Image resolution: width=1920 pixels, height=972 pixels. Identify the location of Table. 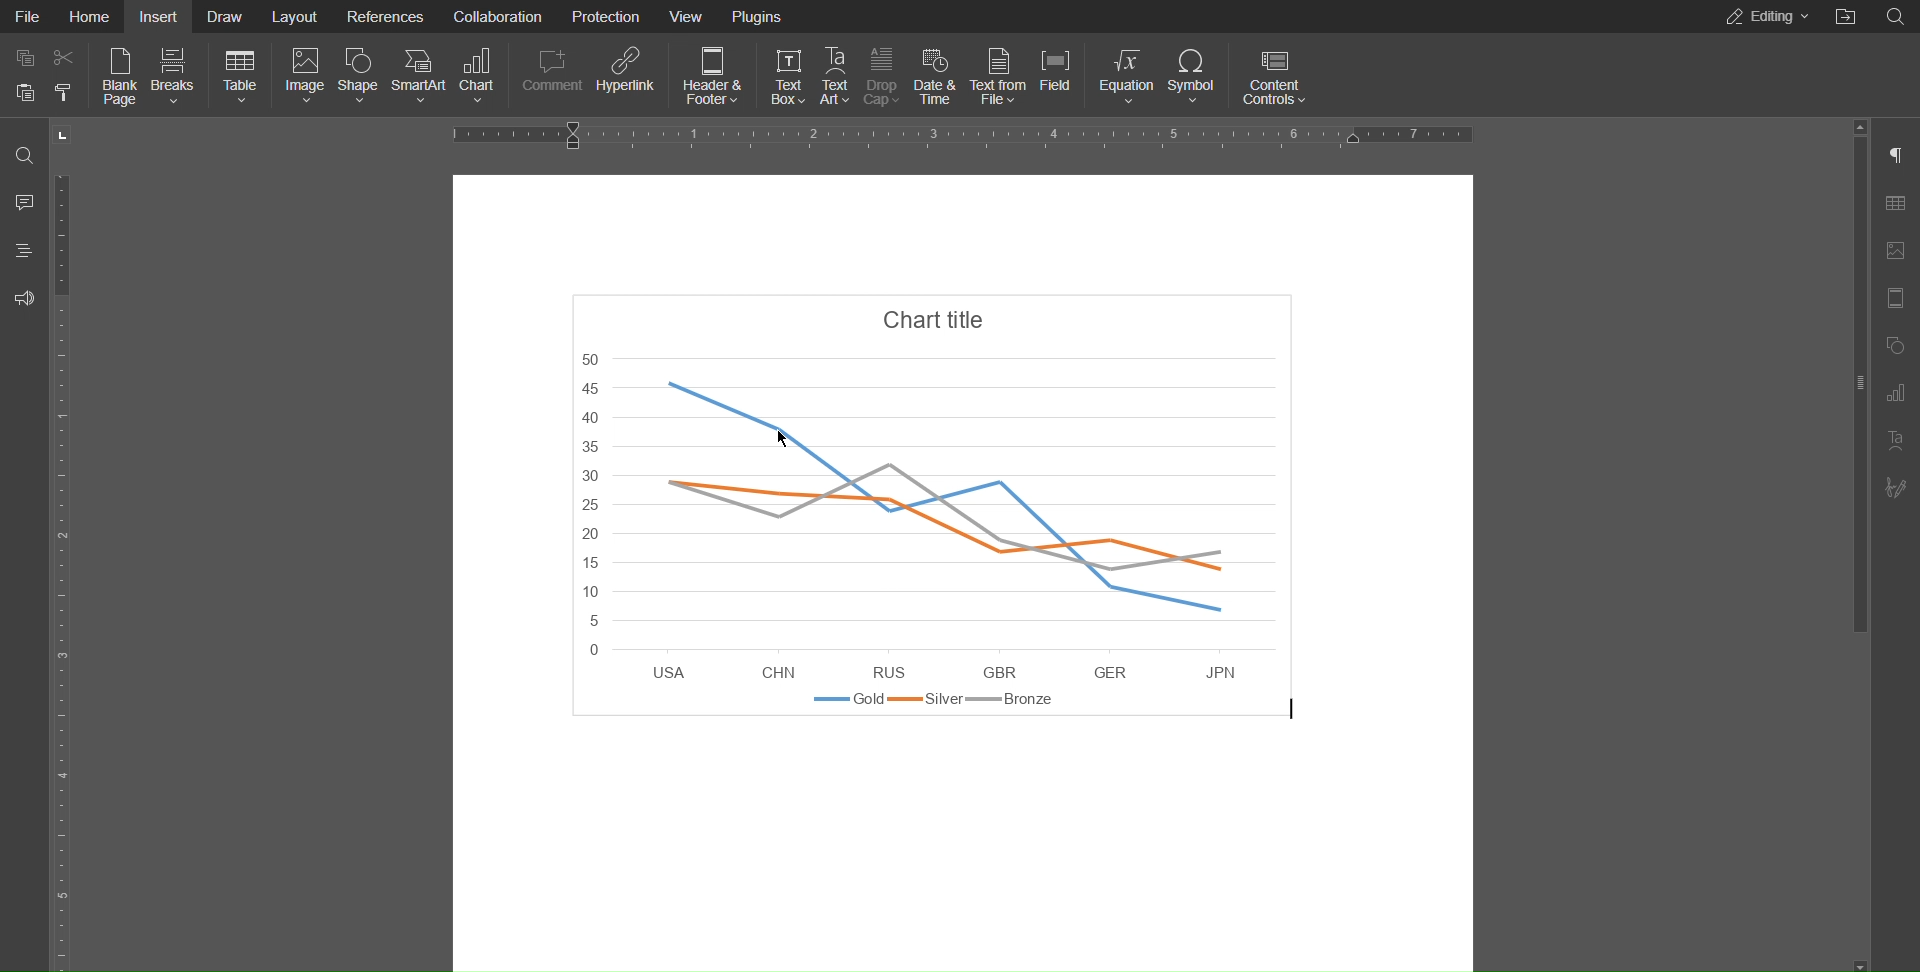
(239, 78).